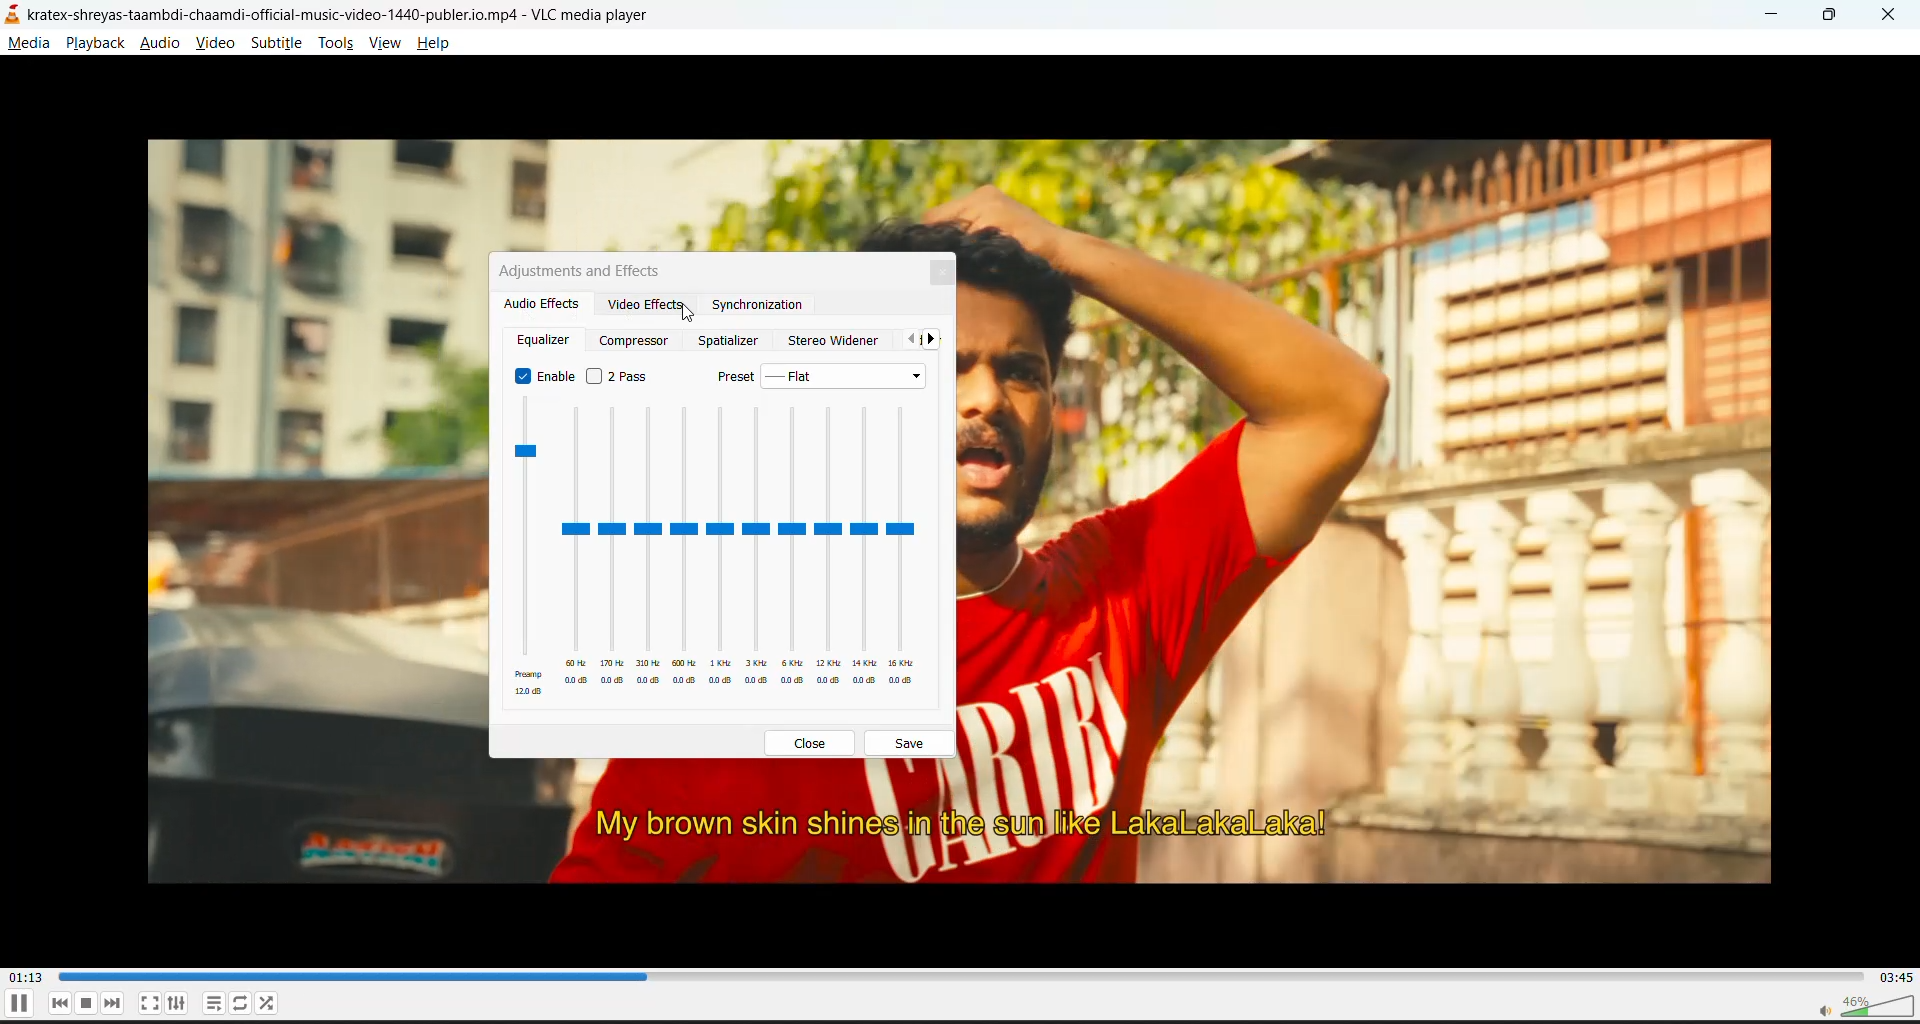  What do you see at coordinates (582, 548) in the screenshot?
I see `` at bounding box center [582, 548].